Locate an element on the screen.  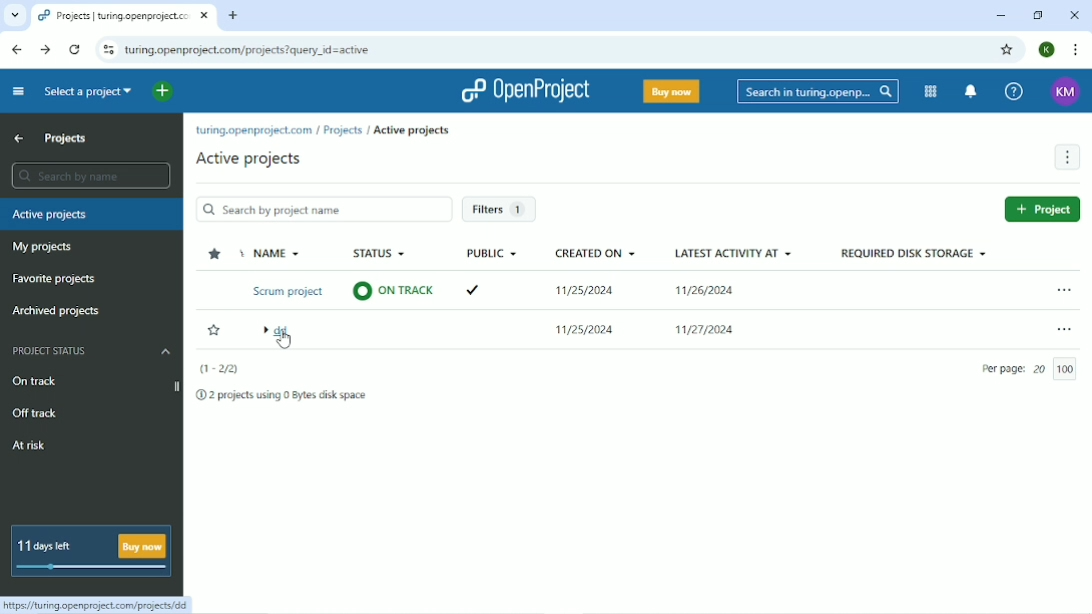
Back is located at coordinates (18, 50).